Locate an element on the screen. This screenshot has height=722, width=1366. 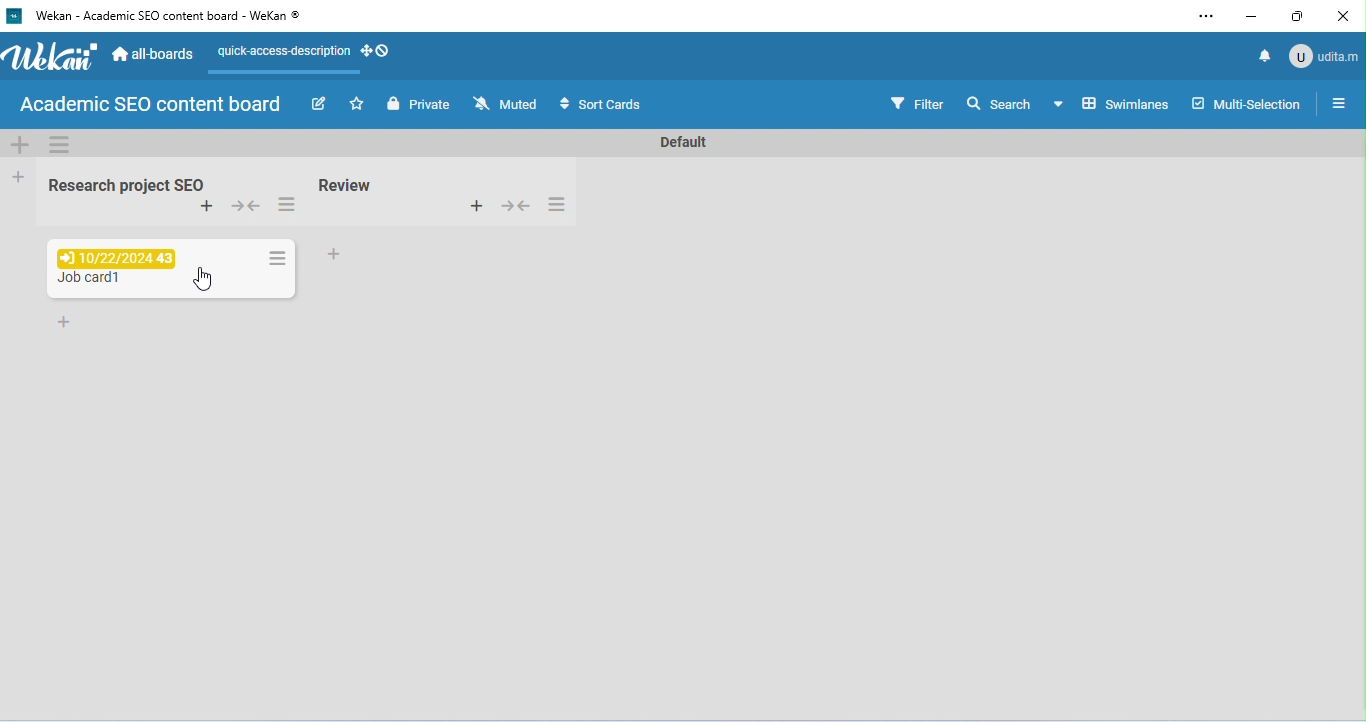
quick-access-description is located at coordinates (281, 54).